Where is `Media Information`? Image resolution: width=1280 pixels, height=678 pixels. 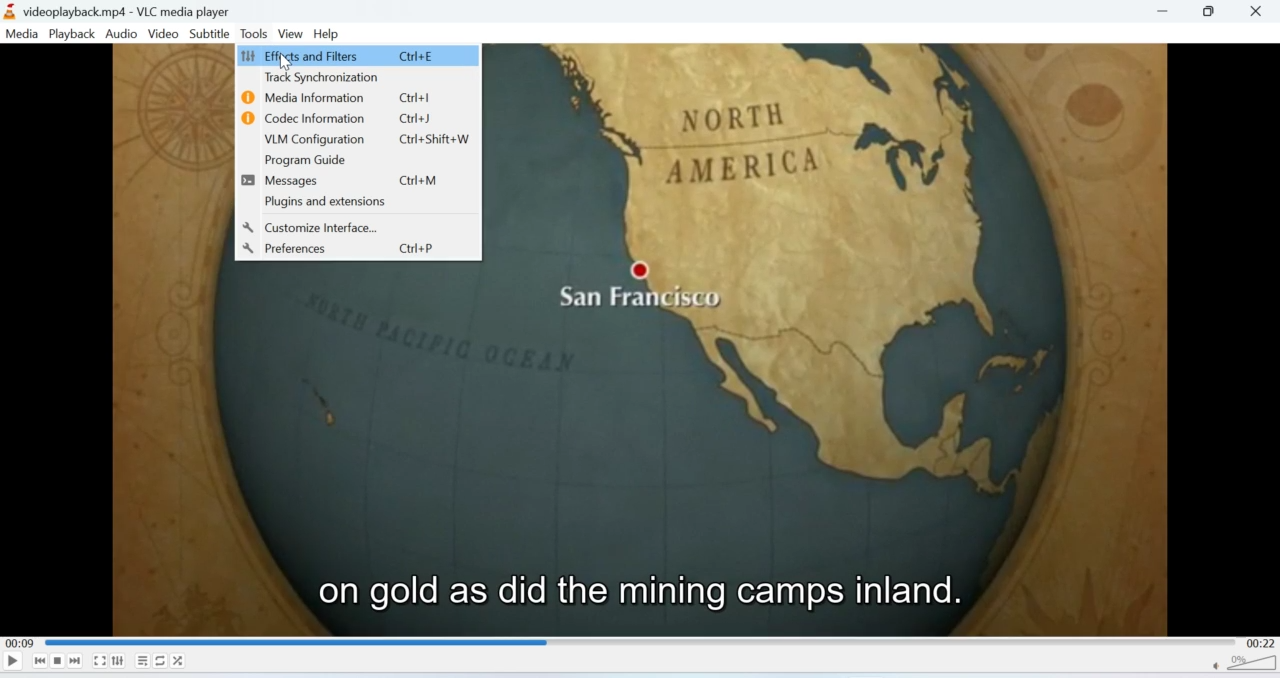
Media Information is located at coordinates (314, 99).